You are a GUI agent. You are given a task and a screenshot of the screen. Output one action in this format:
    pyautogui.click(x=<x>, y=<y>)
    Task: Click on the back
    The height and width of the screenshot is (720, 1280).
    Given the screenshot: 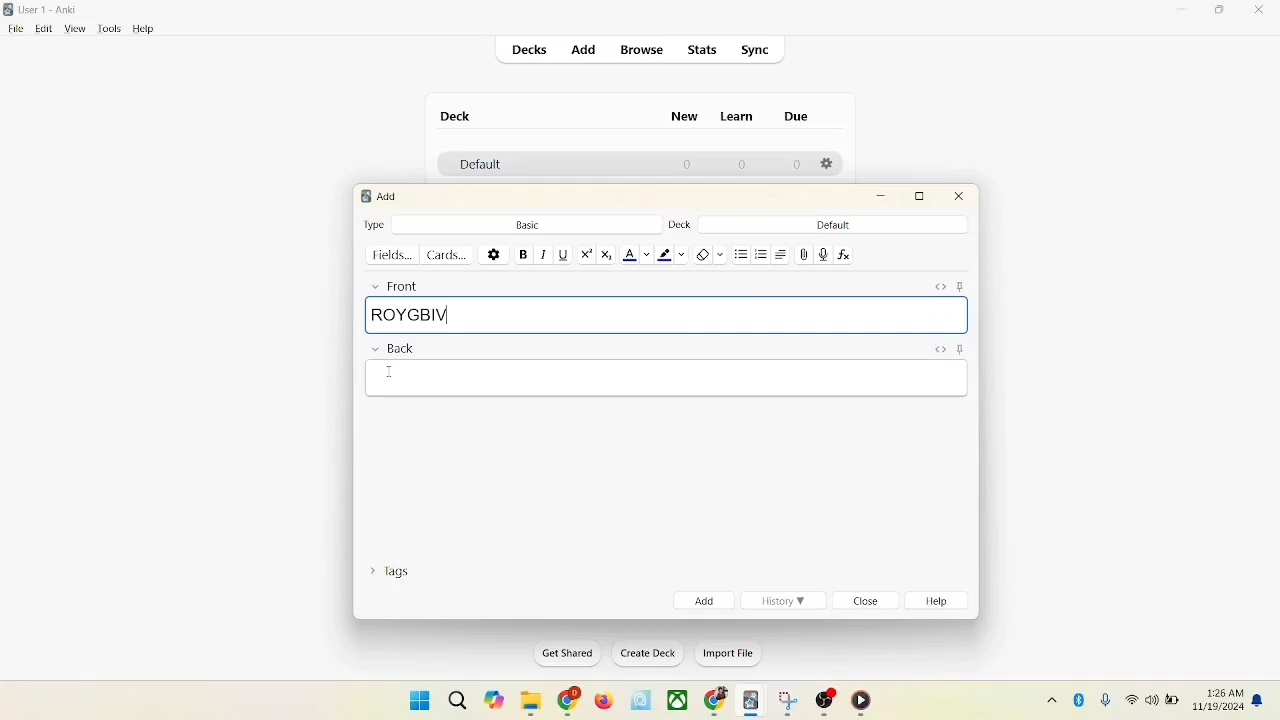 What is the action you would take?
    pyautogui.click(x=392, y=350)
    